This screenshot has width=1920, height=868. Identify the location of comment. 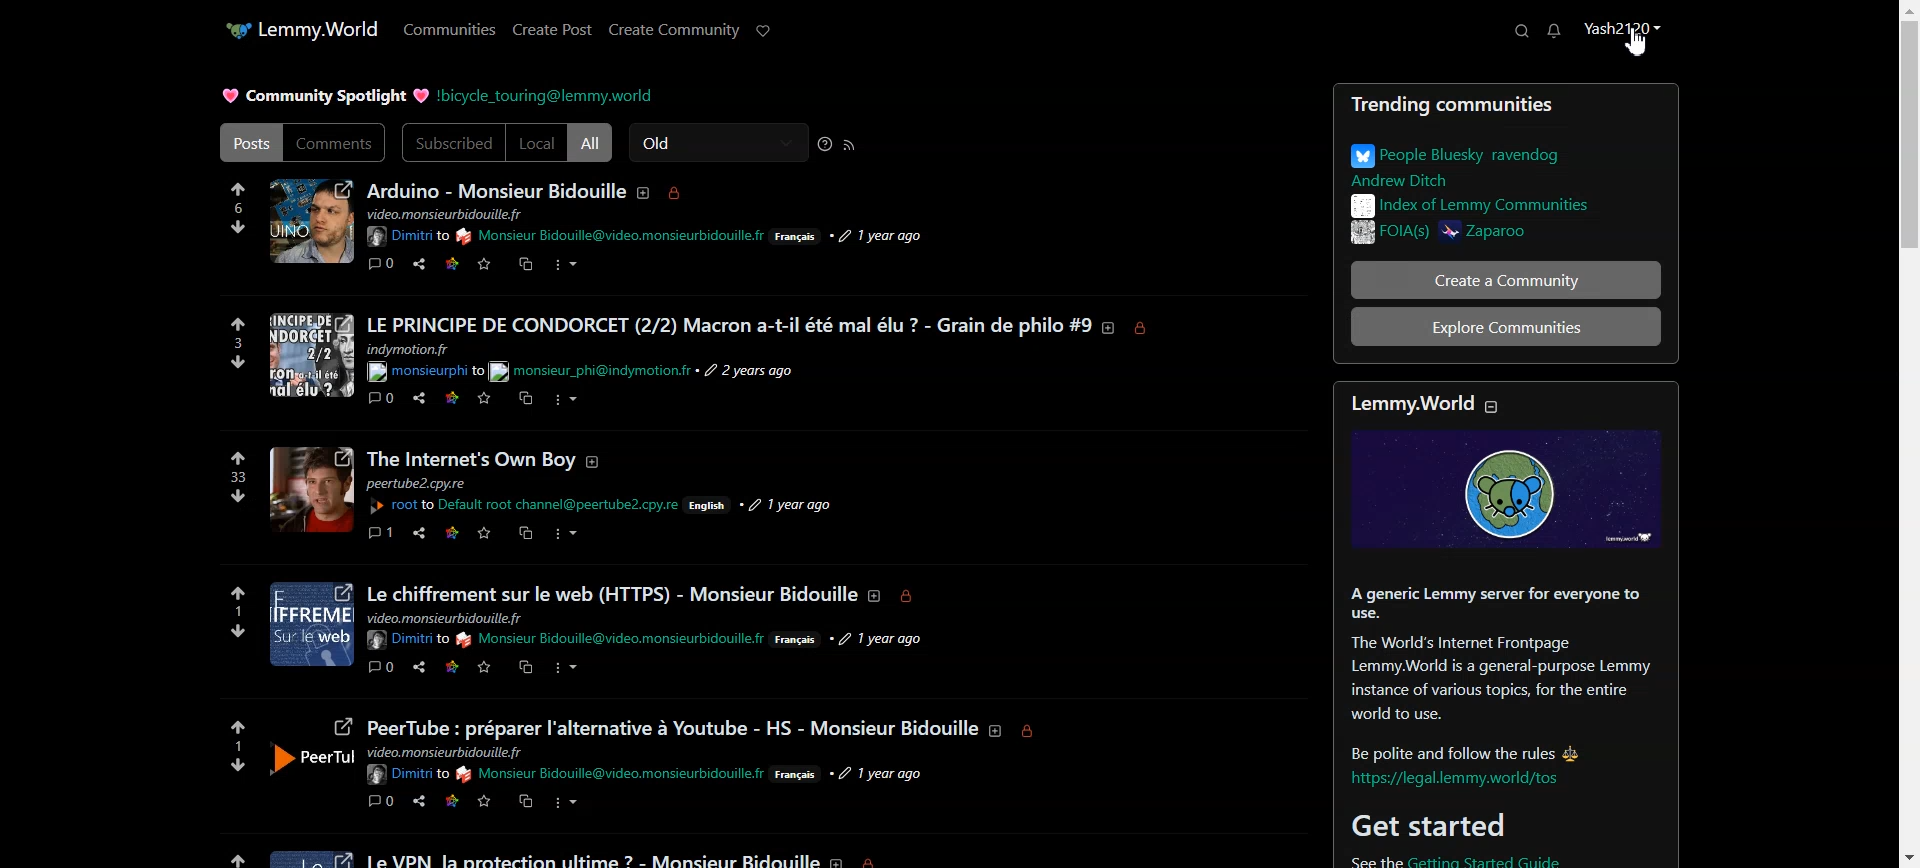
(382, 536).